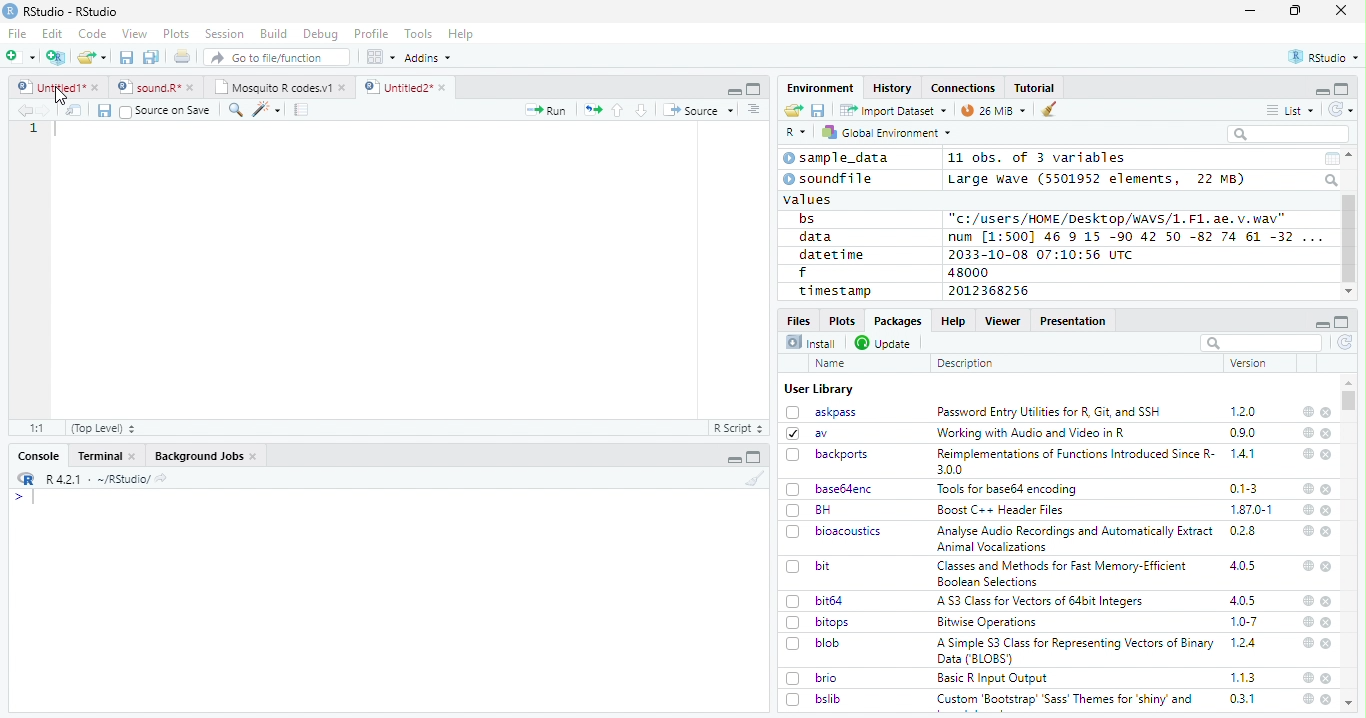 This screenshot has width=1366, height=718. What do you see at coordinates (896, 321) in the screenshot?
I see `Packages` at bounding box center [896, 321].